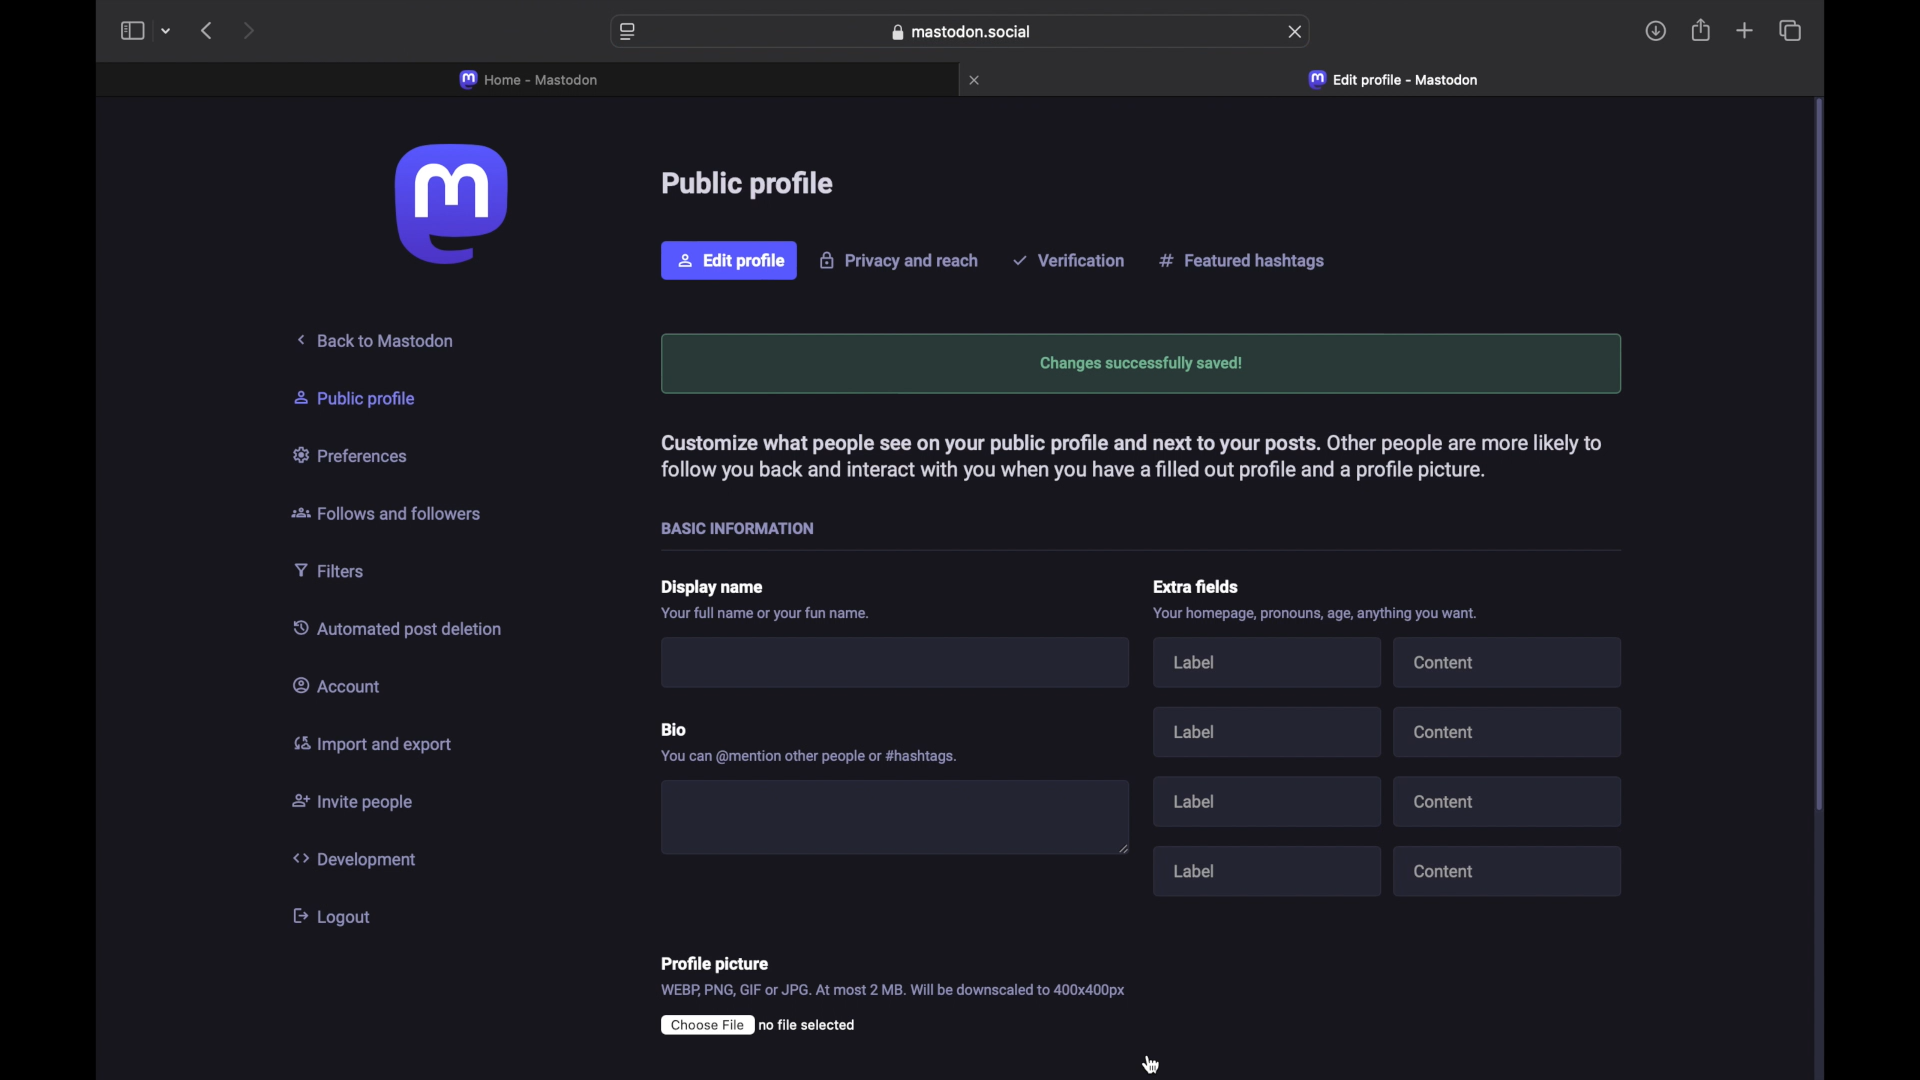 The image size is (1920, 1080). Describe the element at coordinates (206, 31) in the screenshot. I see `back` at that location.